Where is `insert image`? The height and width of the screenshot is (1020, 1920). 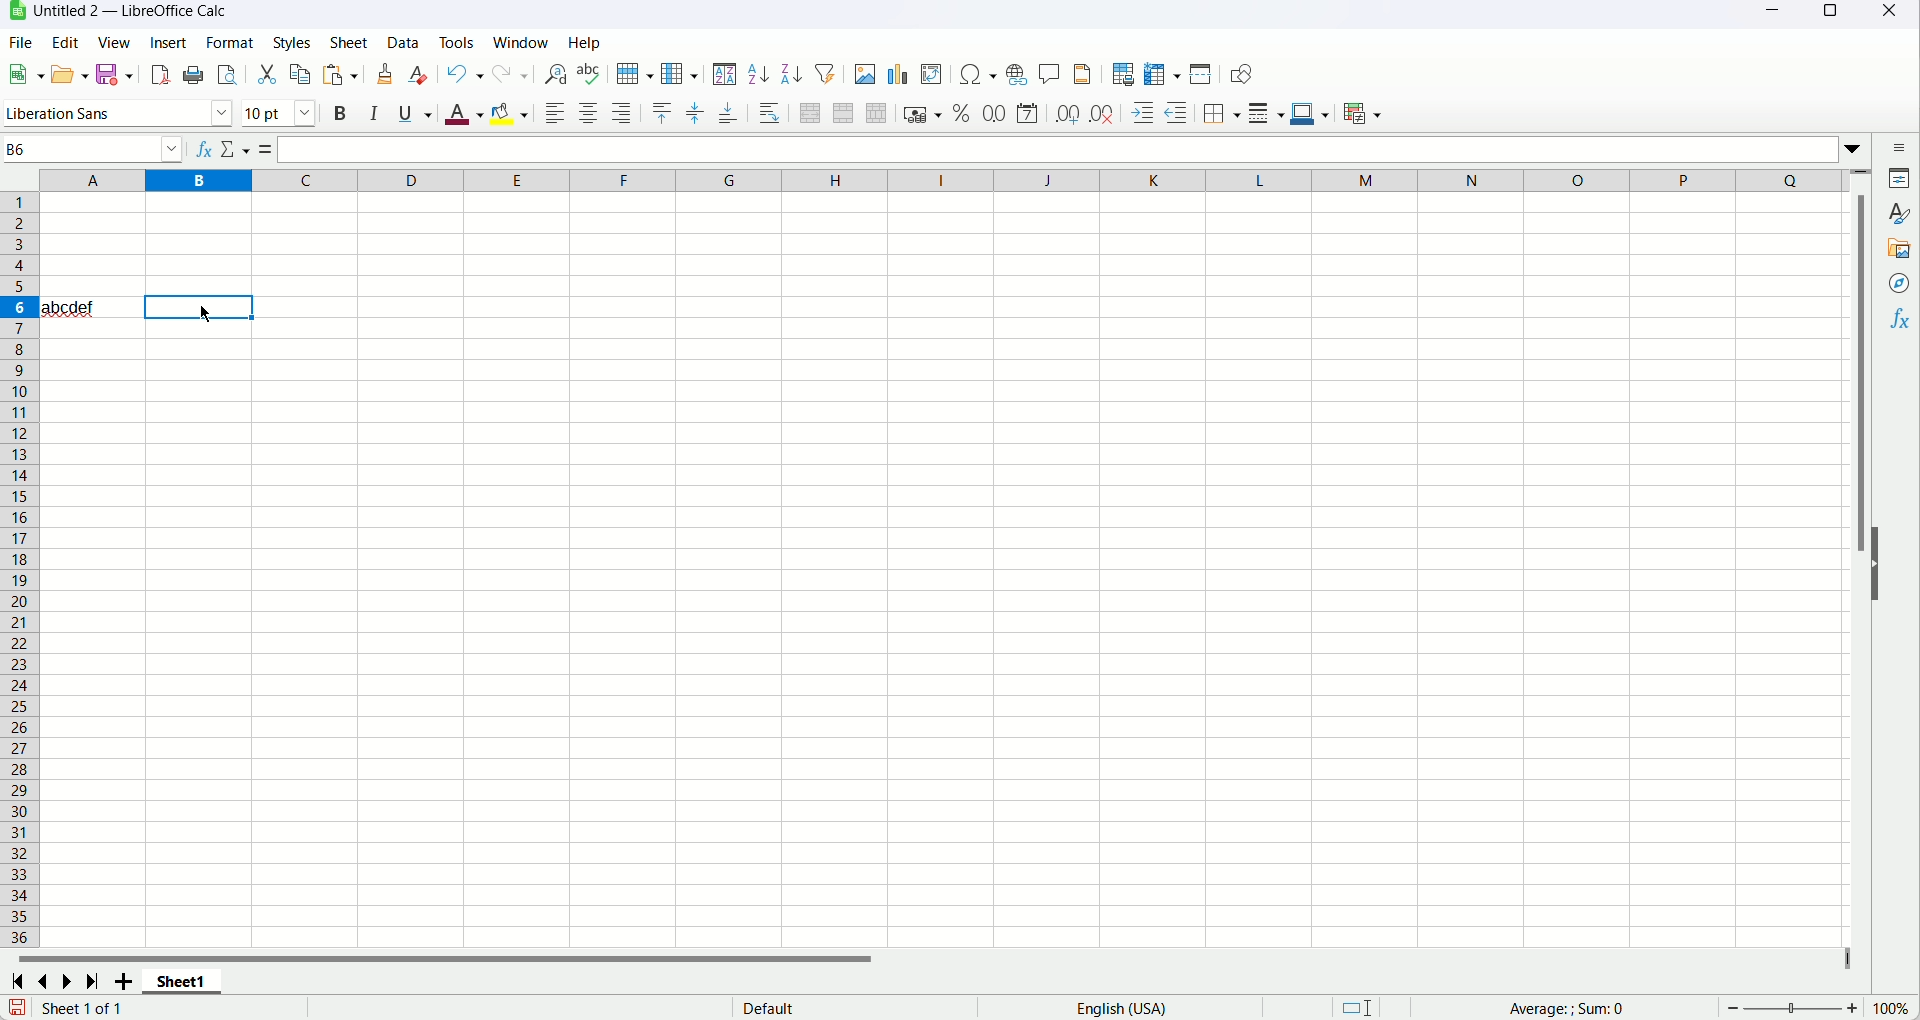 insert image is located at coordinates (865, 74).